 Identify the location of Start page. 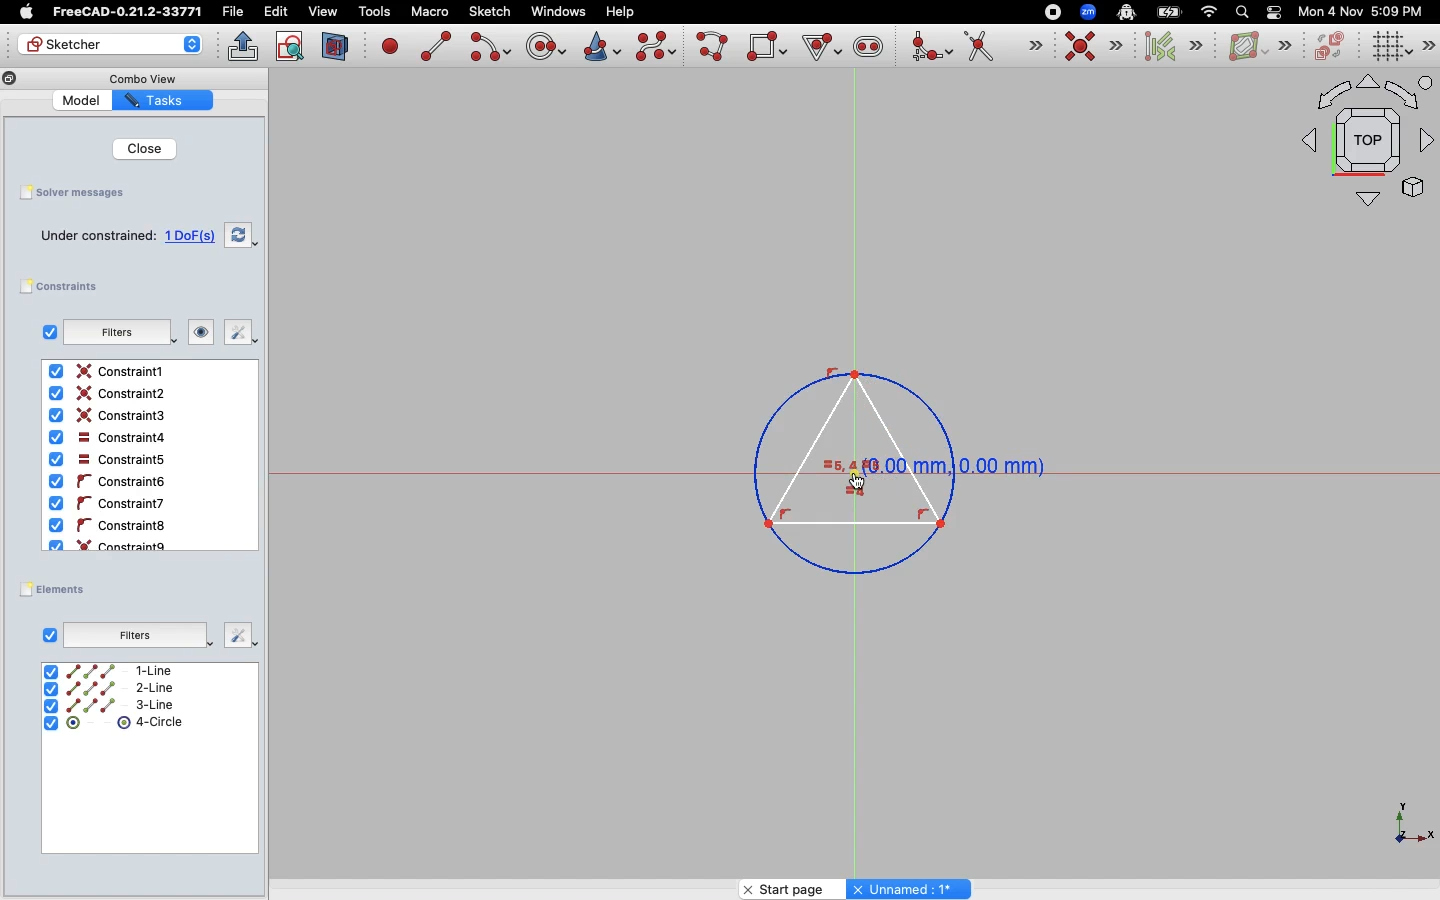
(782, 888).